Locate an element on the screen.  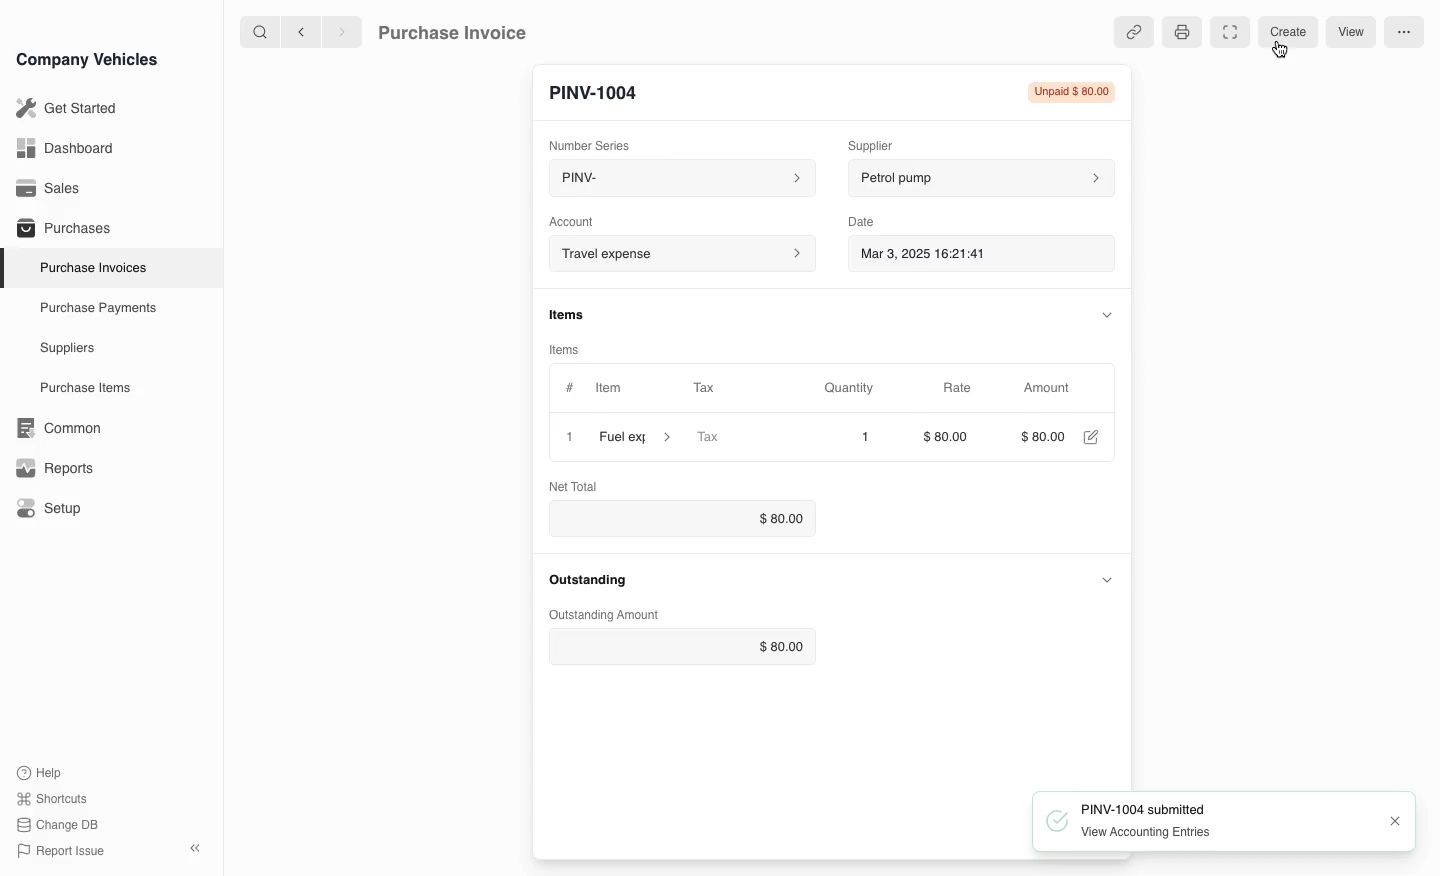
New Entry is located at coordinates (603, 91).